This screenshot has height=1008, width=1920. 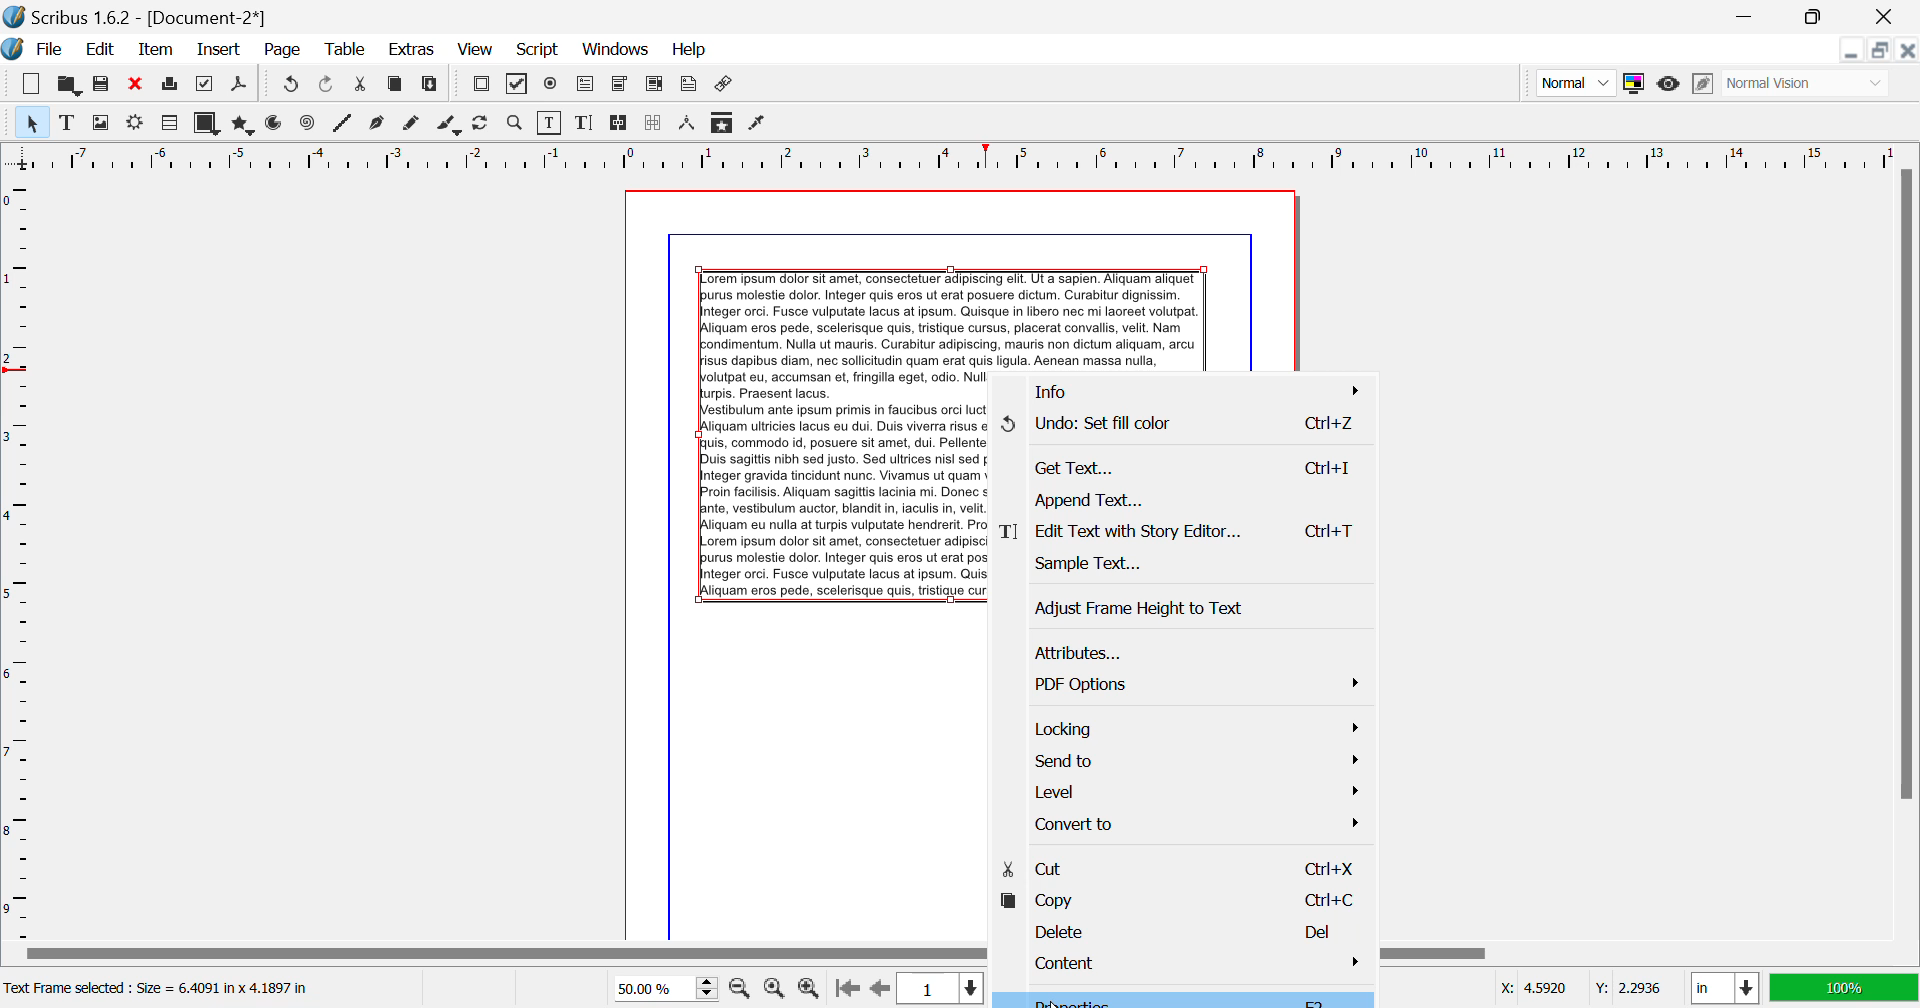 What do you see at coordinates (1750, 17) in the screenshot?
I see `Restore Down` at bounding box center [1750, 17].